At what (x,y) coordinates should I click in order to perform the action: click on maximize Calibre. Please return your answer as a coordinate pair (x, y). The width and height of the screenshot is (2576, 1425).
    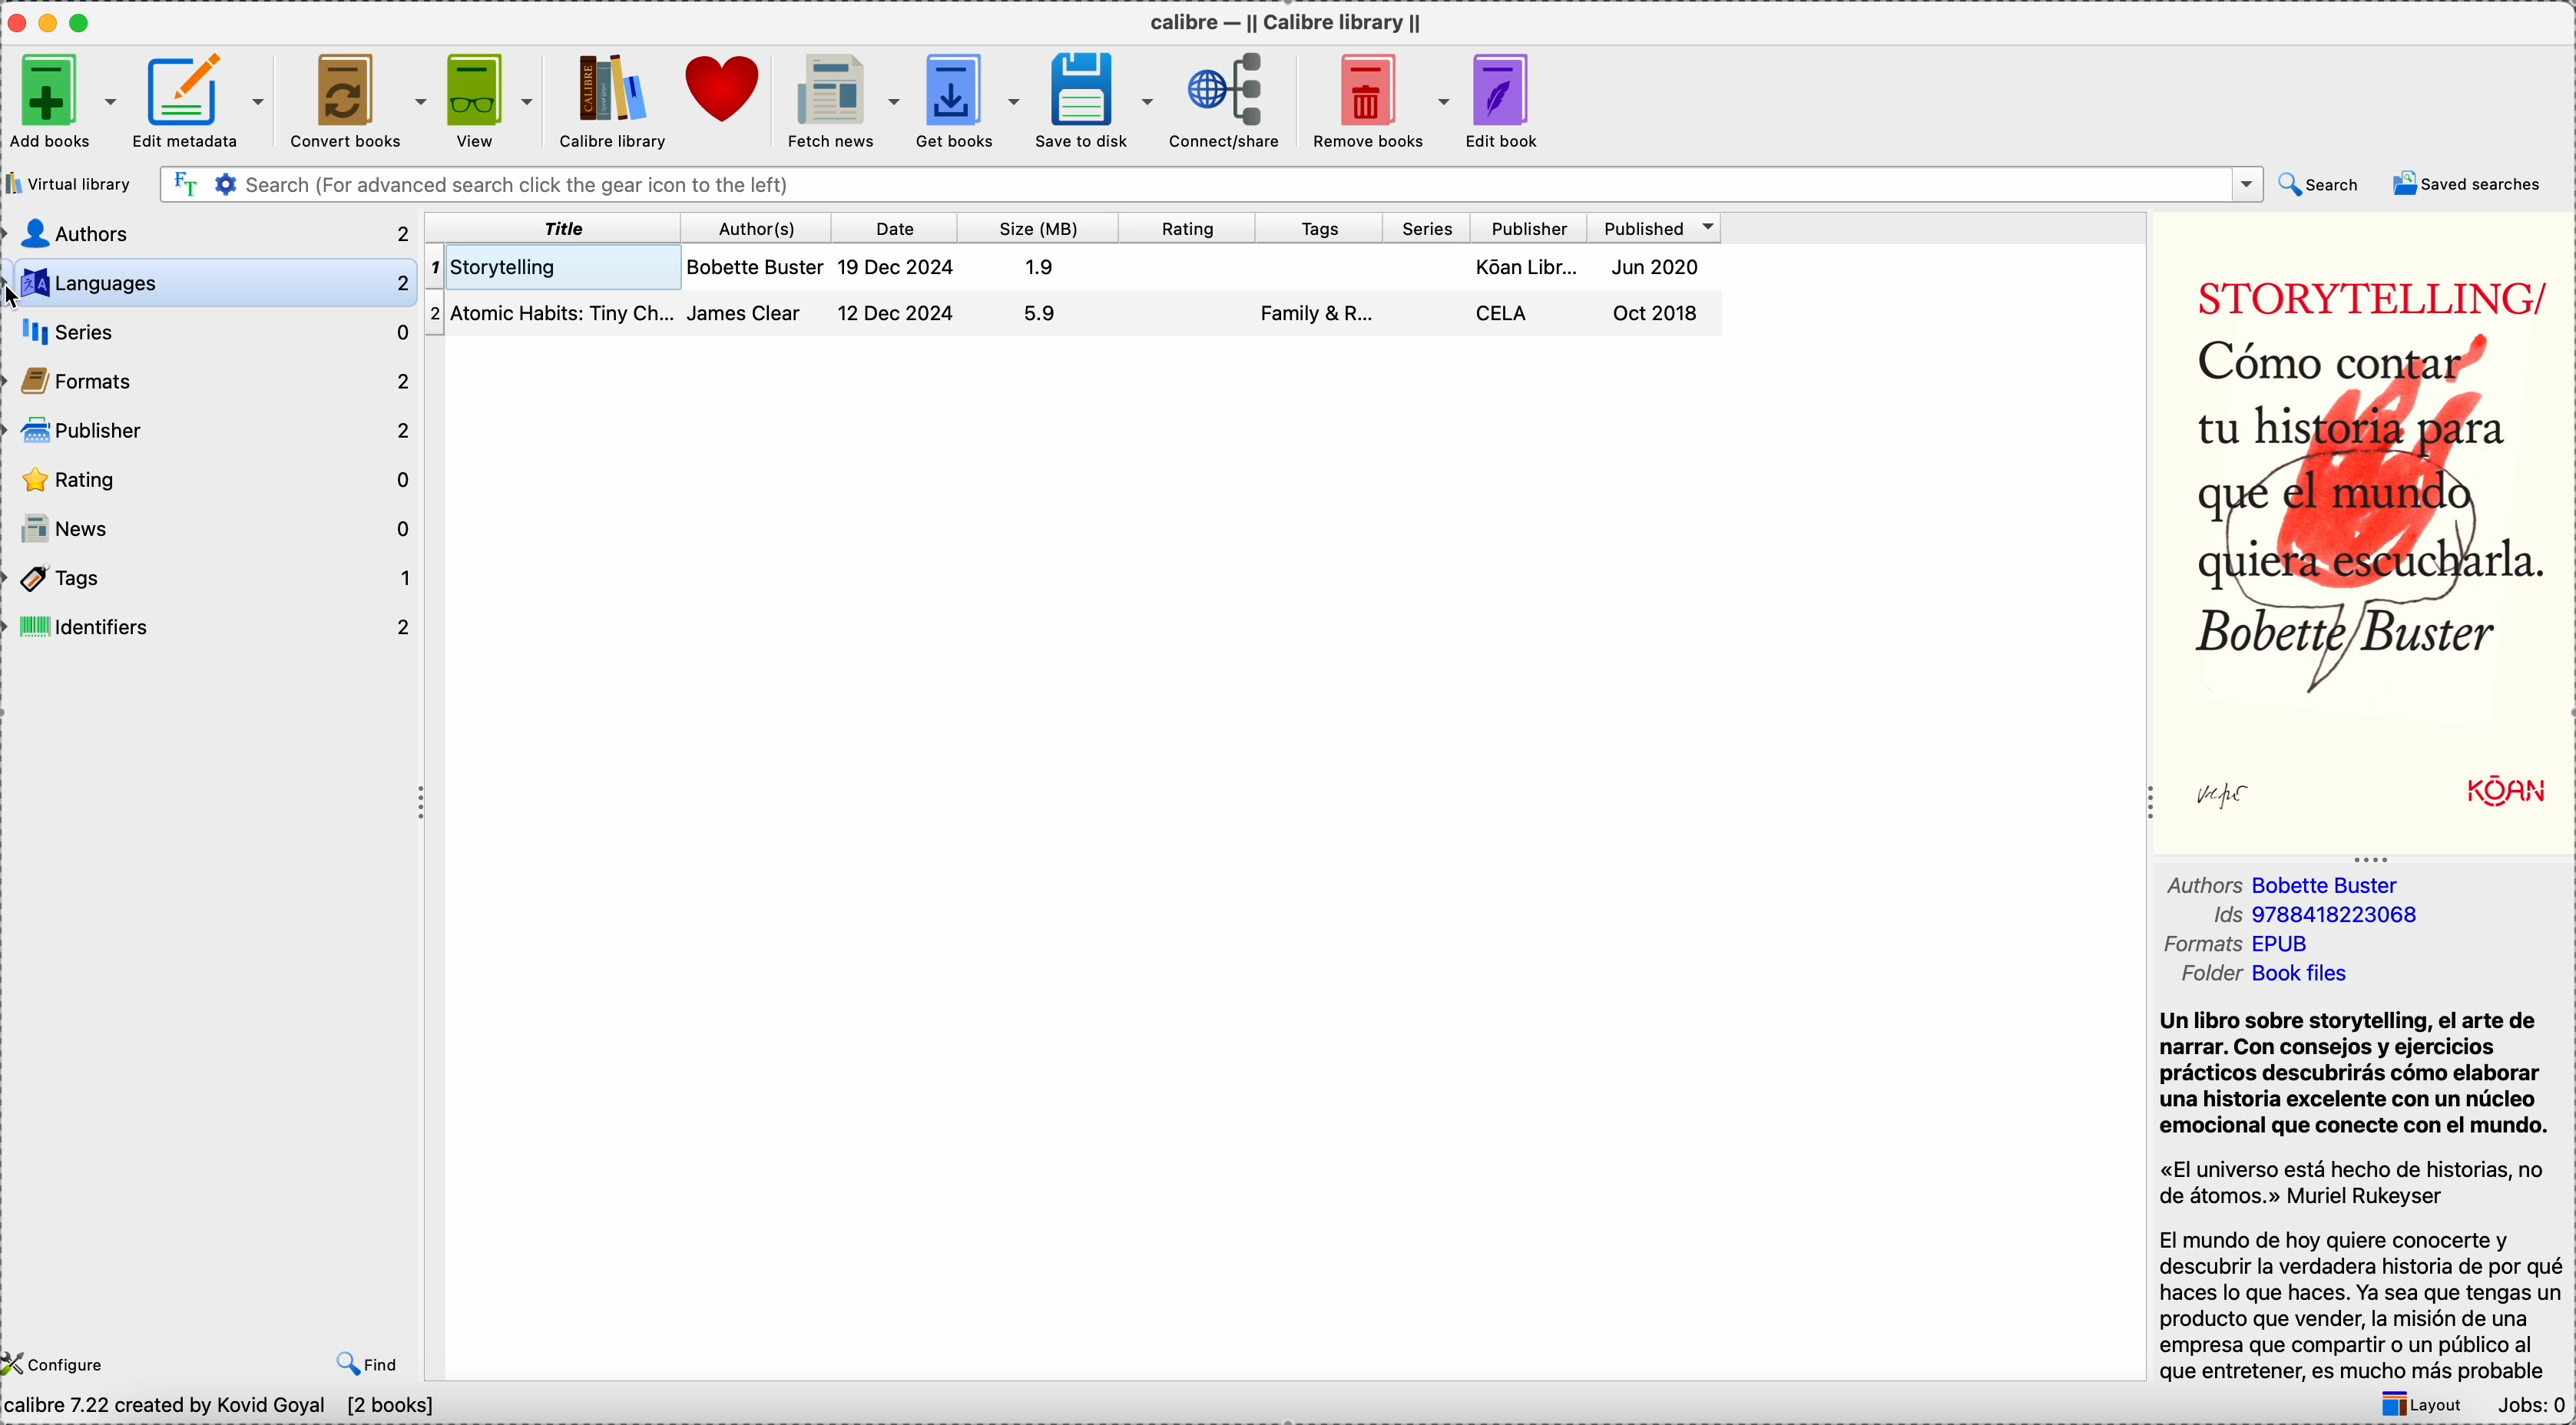
    Looking at the image, I should click on (85, 22).